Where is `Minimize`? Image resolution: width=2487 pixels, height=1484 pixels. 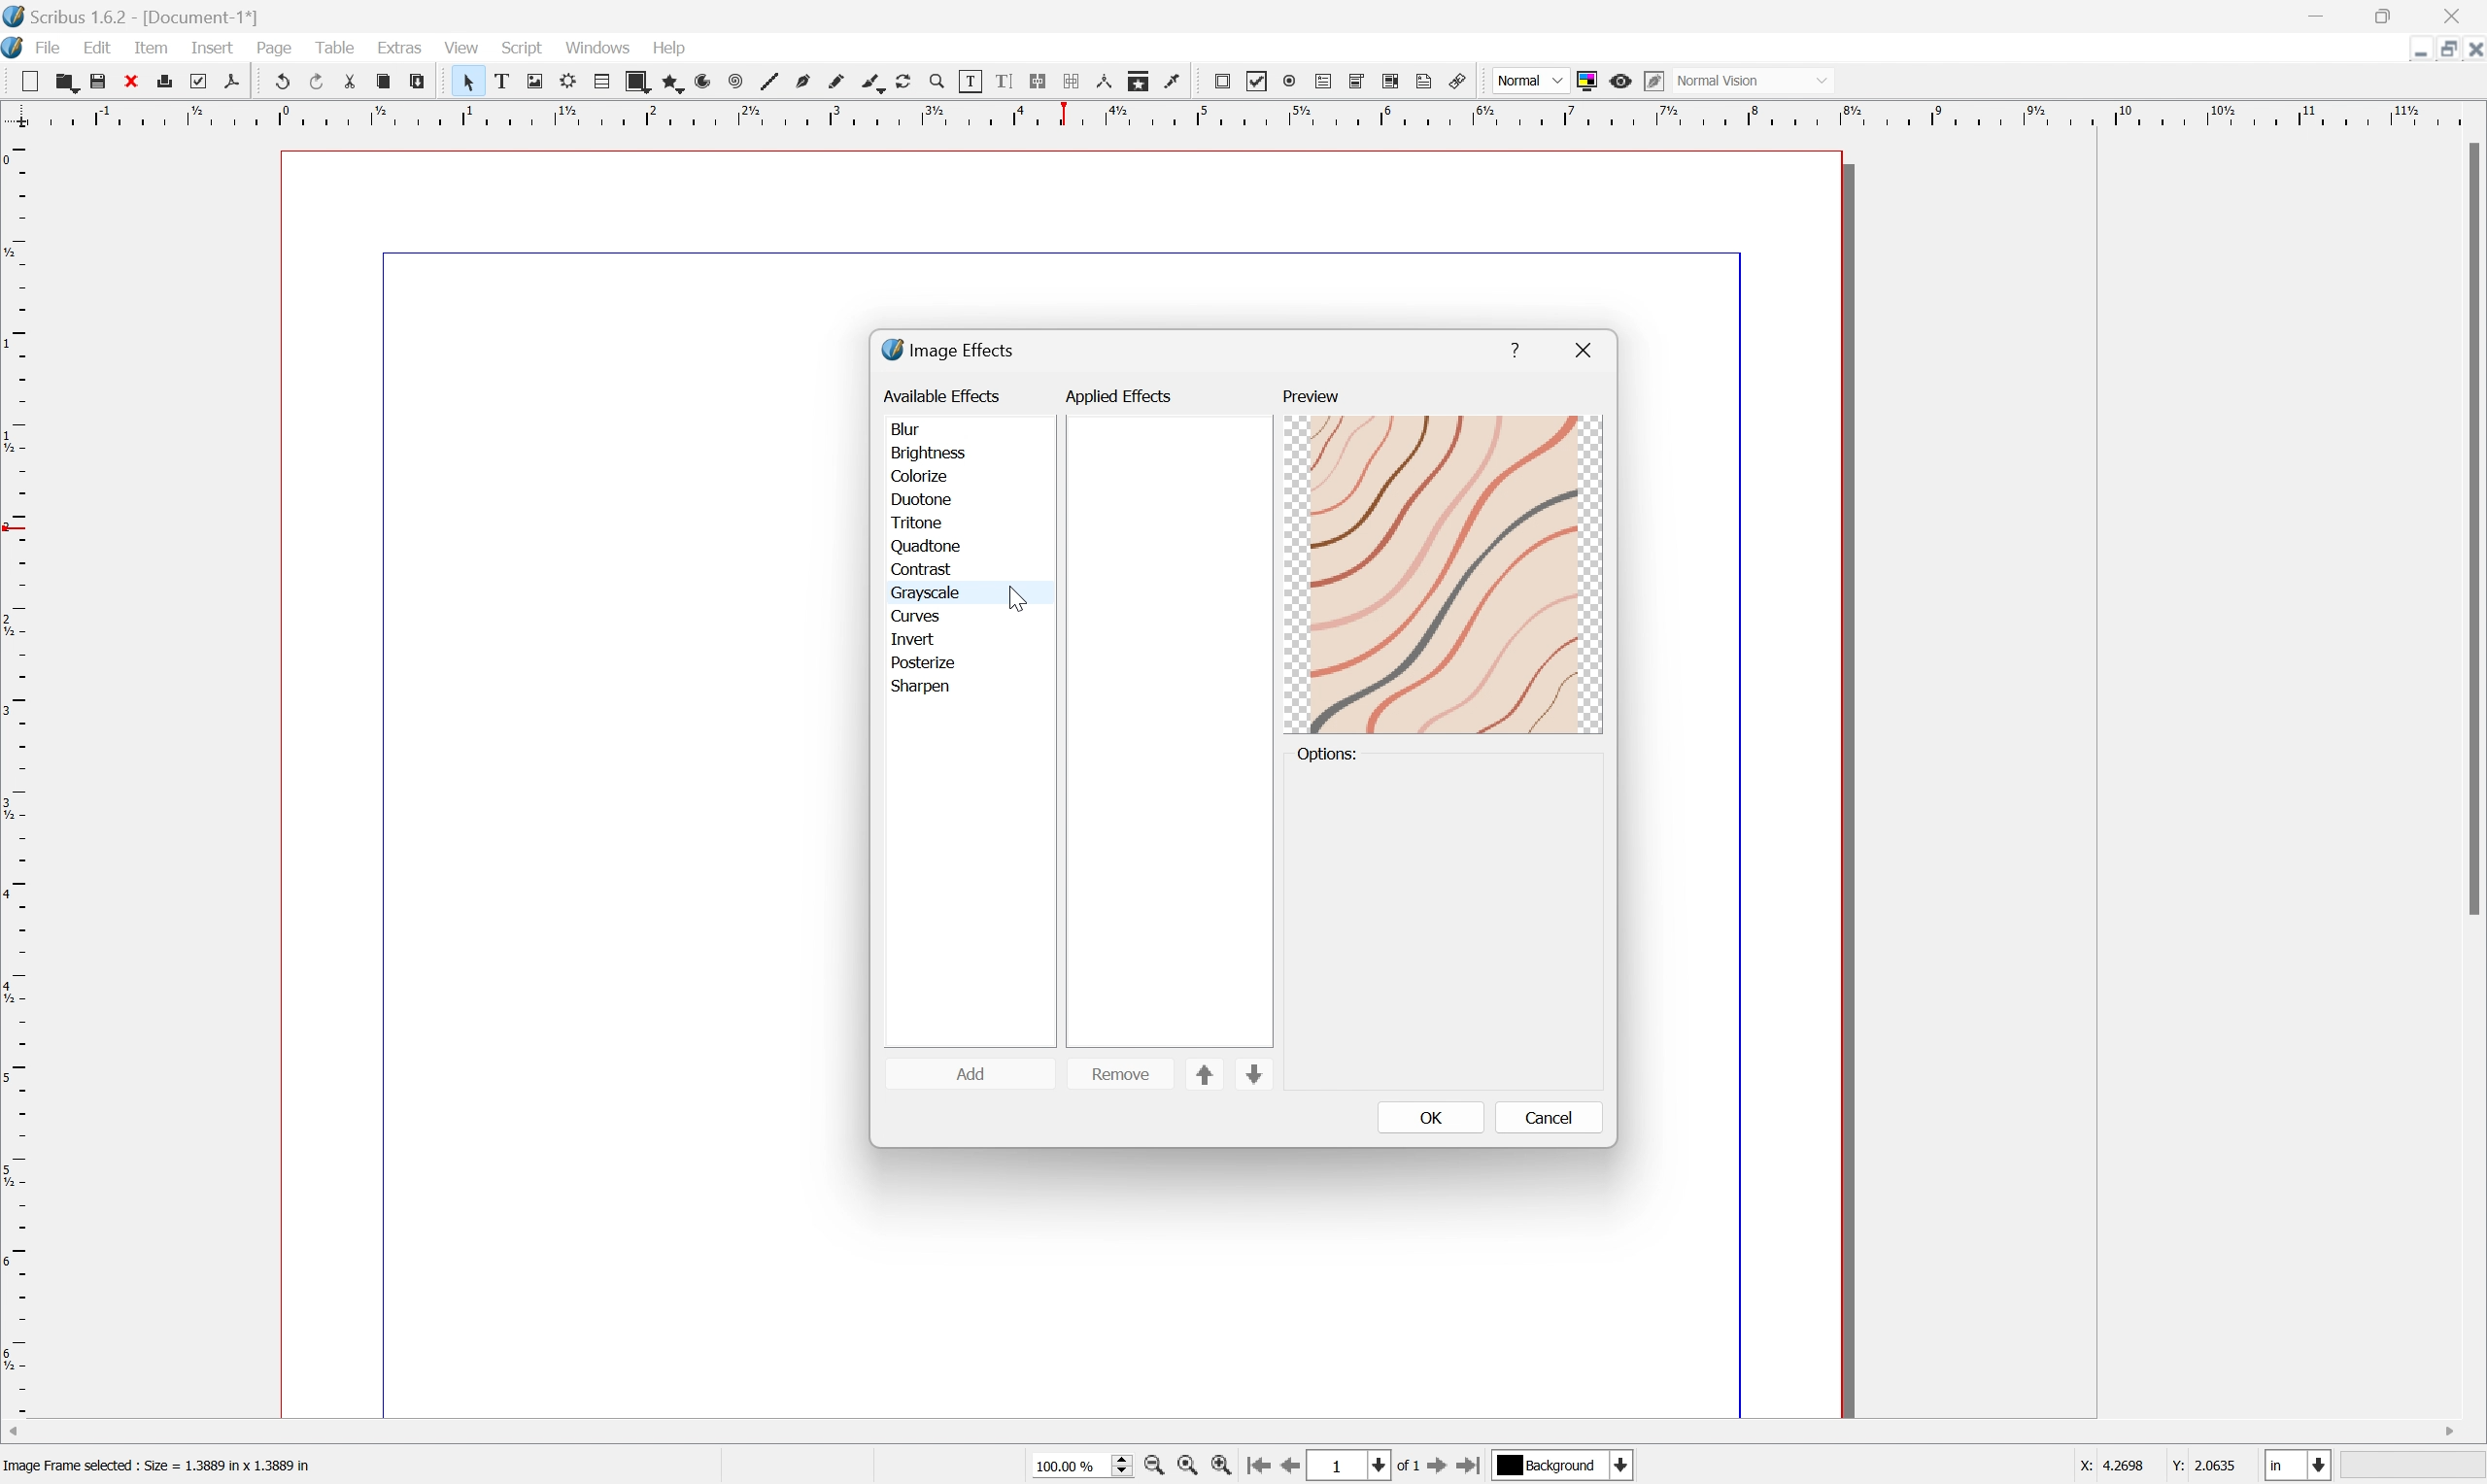
Minimize is located at coordinates (2316, 17).